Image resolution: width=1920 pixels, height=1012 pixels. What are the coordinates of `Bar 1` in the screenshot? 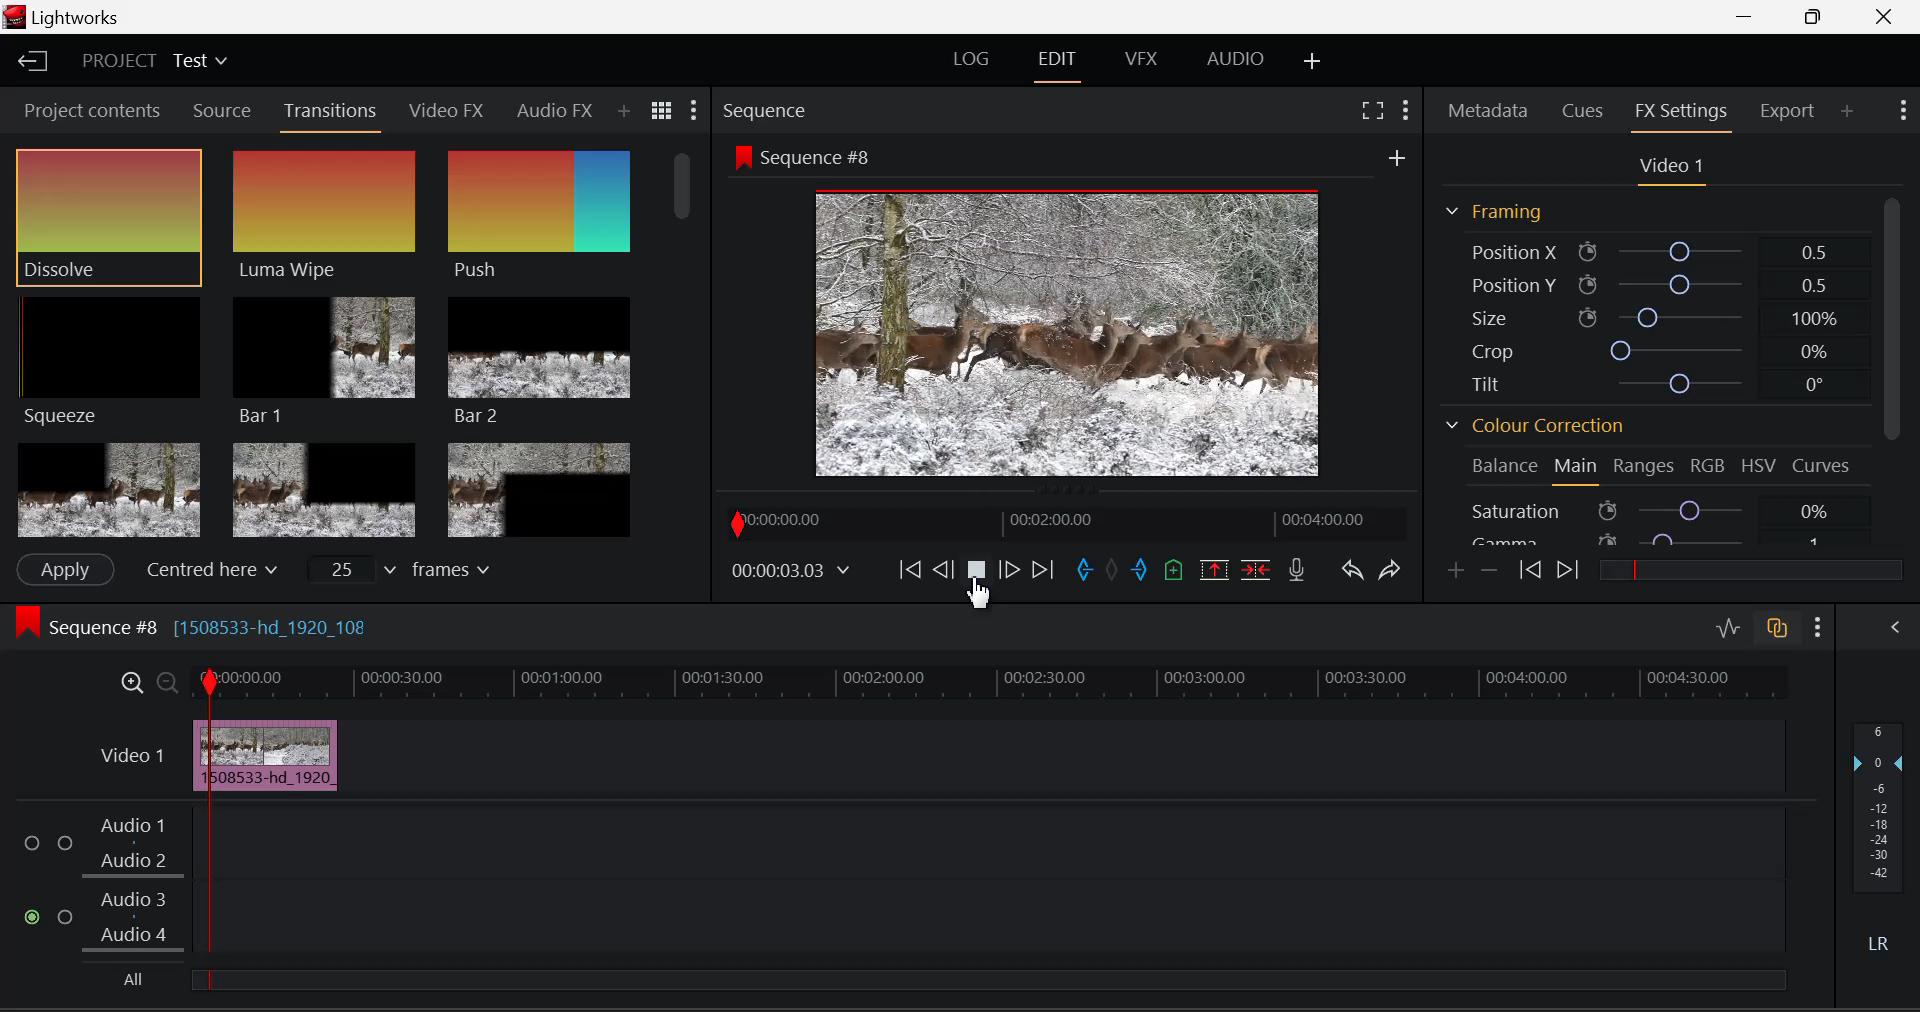 It's located at (325, 359).